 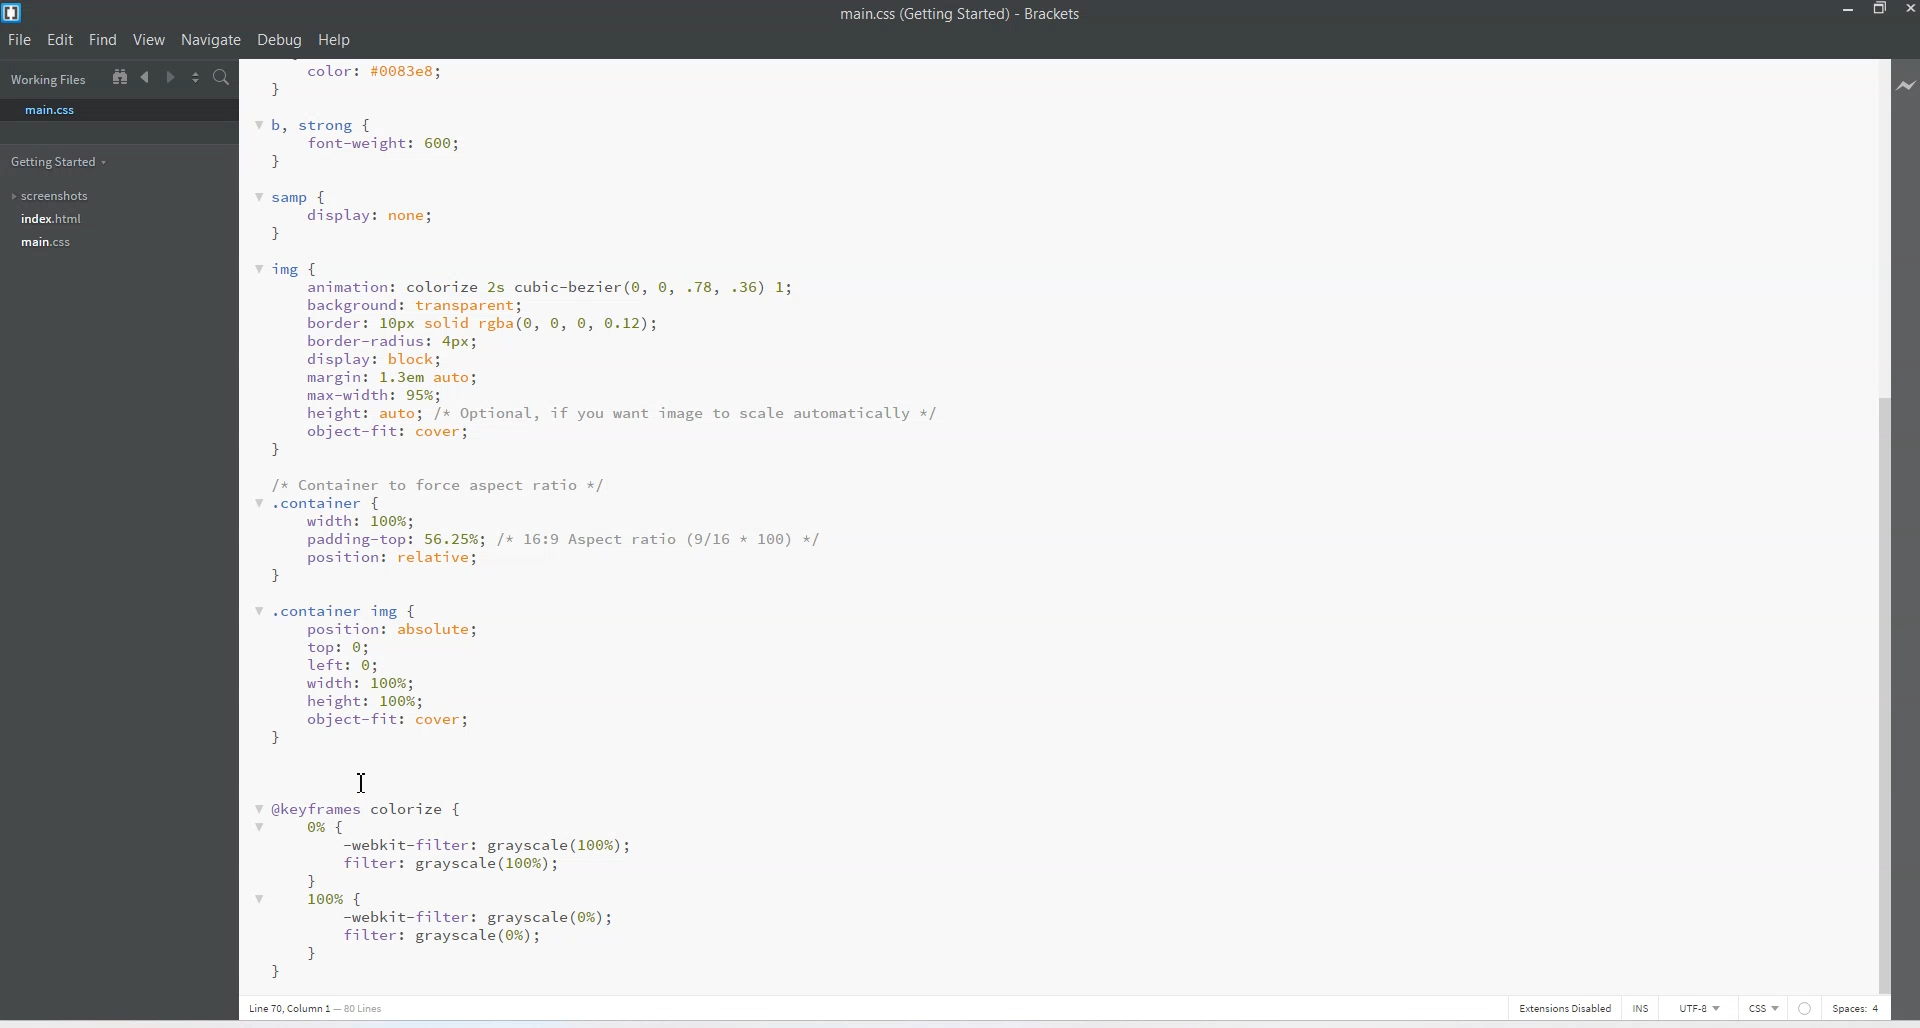 What do you see at coordinates (329, 1007) in the screenshot?
I see `Text 2` at bounding box center [329, 1007].